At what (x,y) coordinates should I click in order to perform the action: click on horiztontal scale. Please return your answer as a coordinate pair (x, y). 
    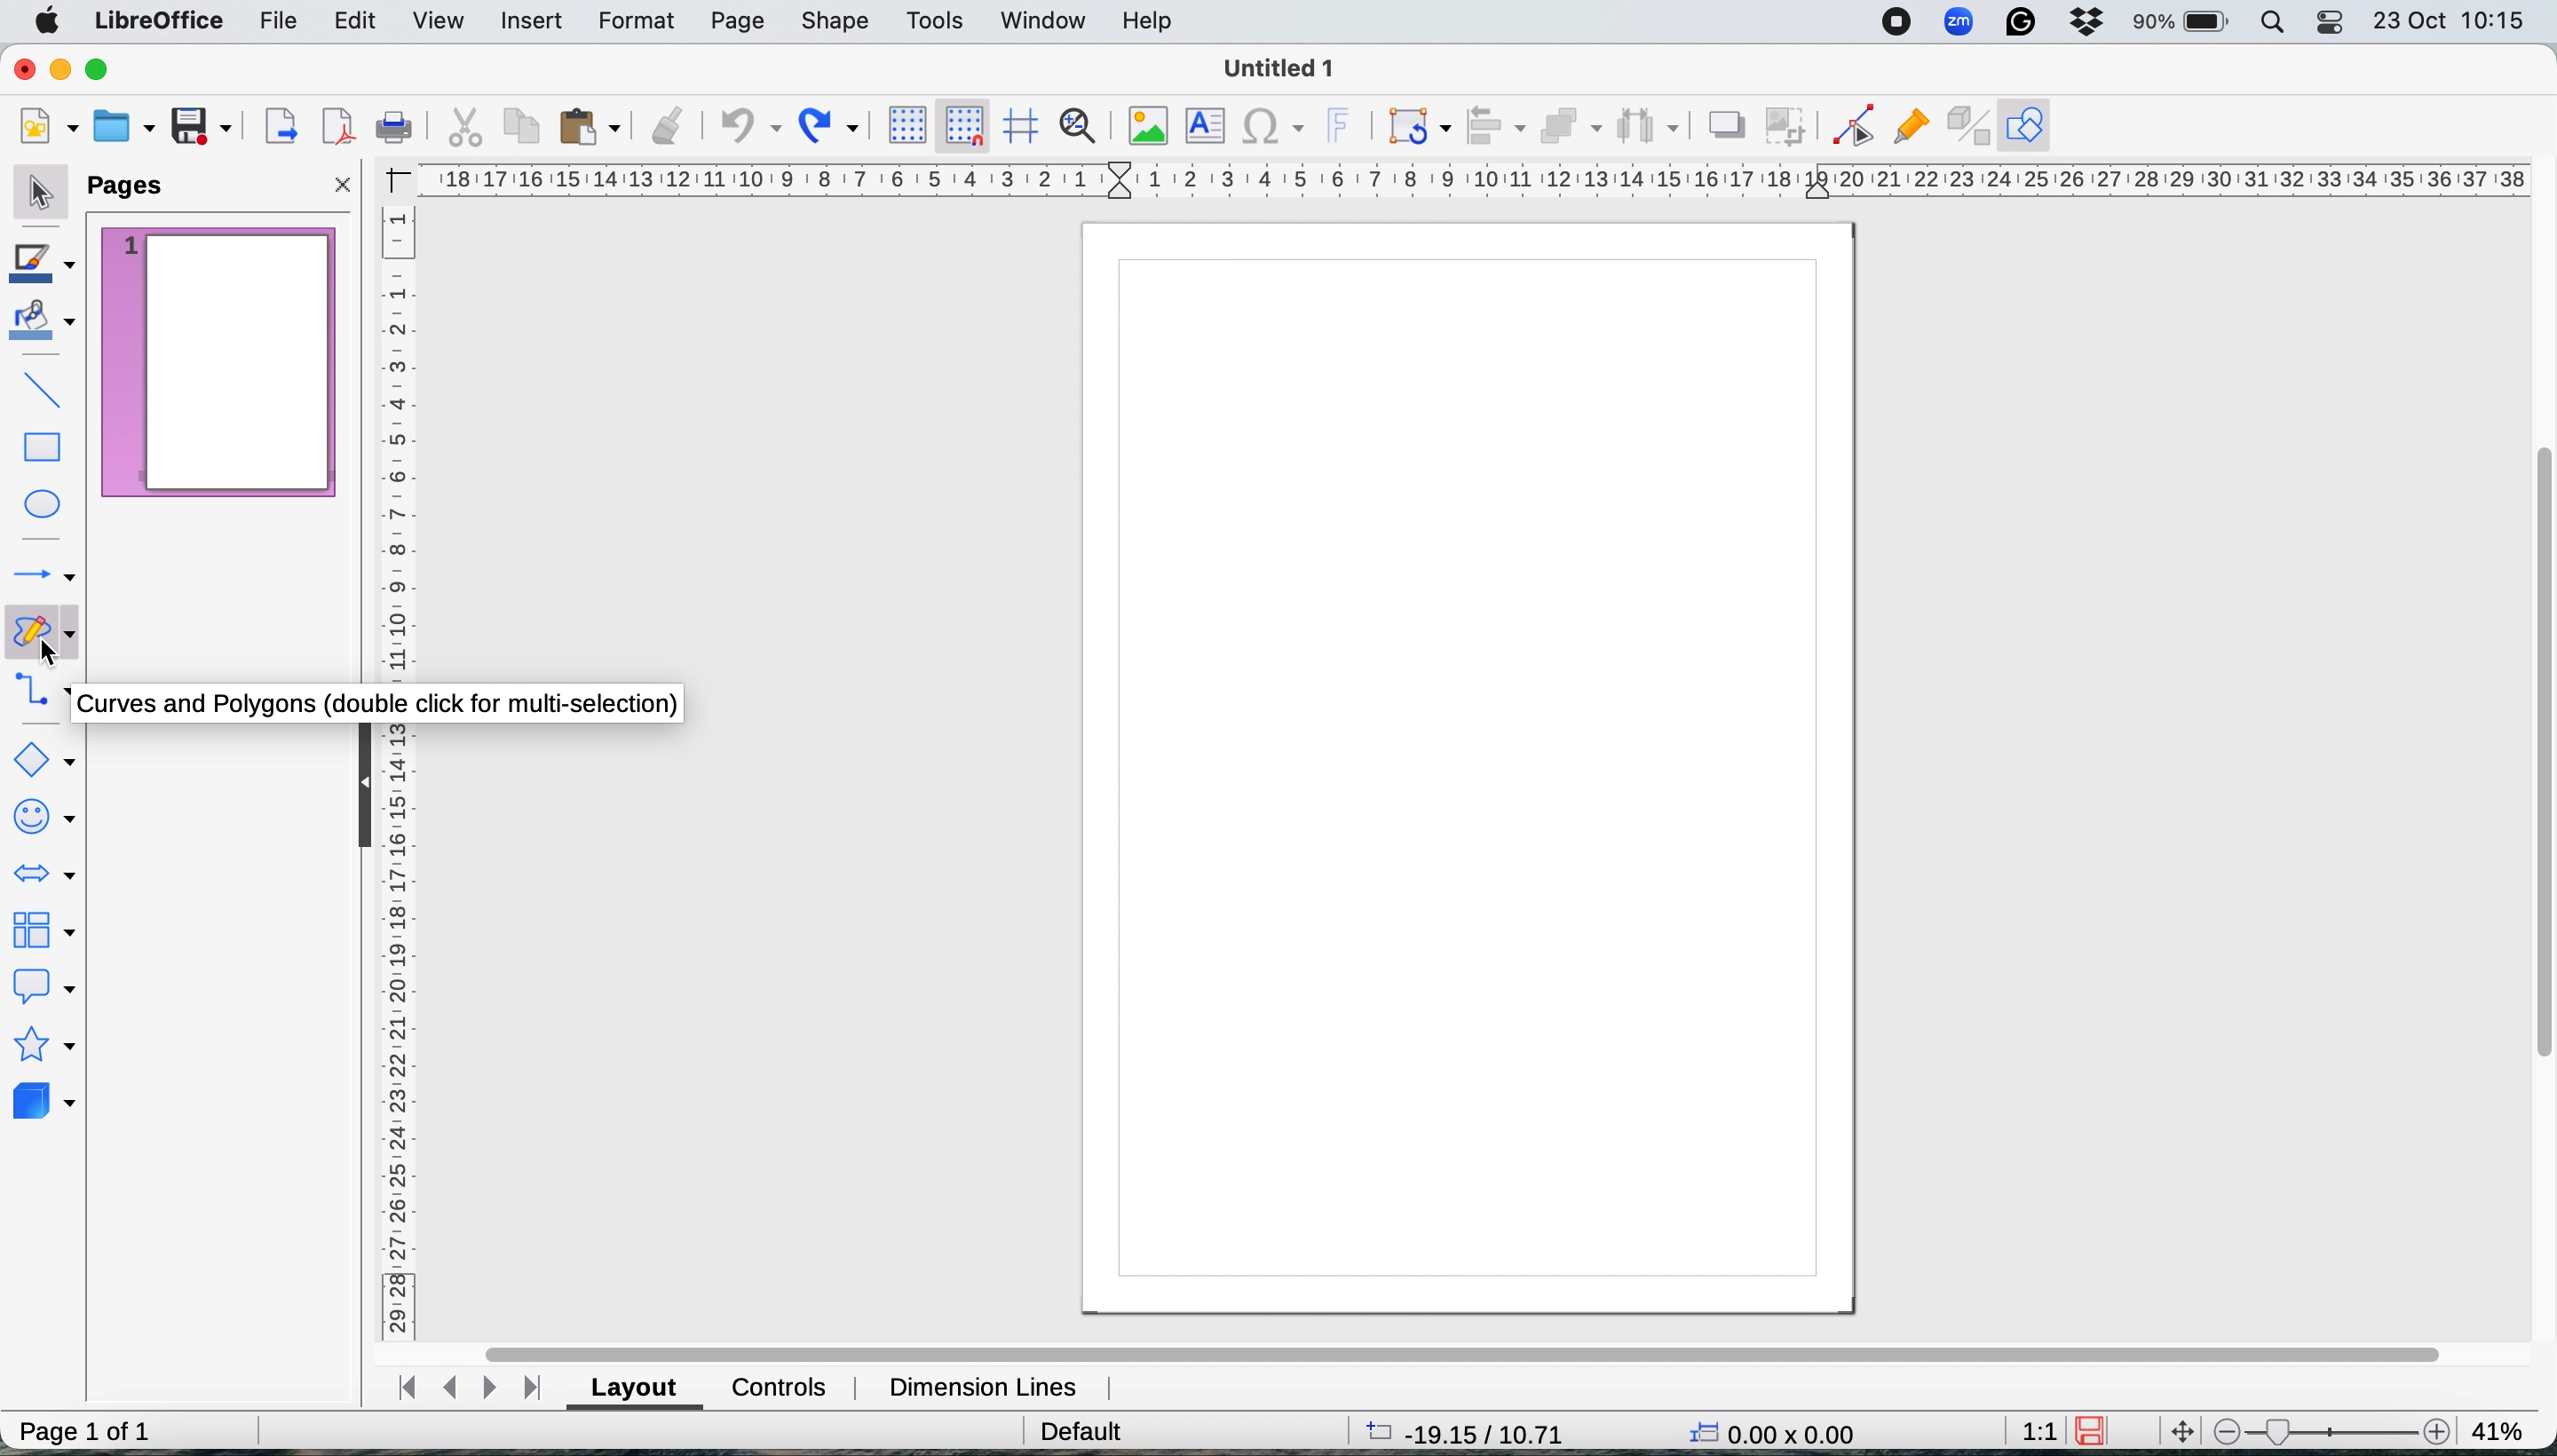
    Looking at the image, I should click on (1474, 180).